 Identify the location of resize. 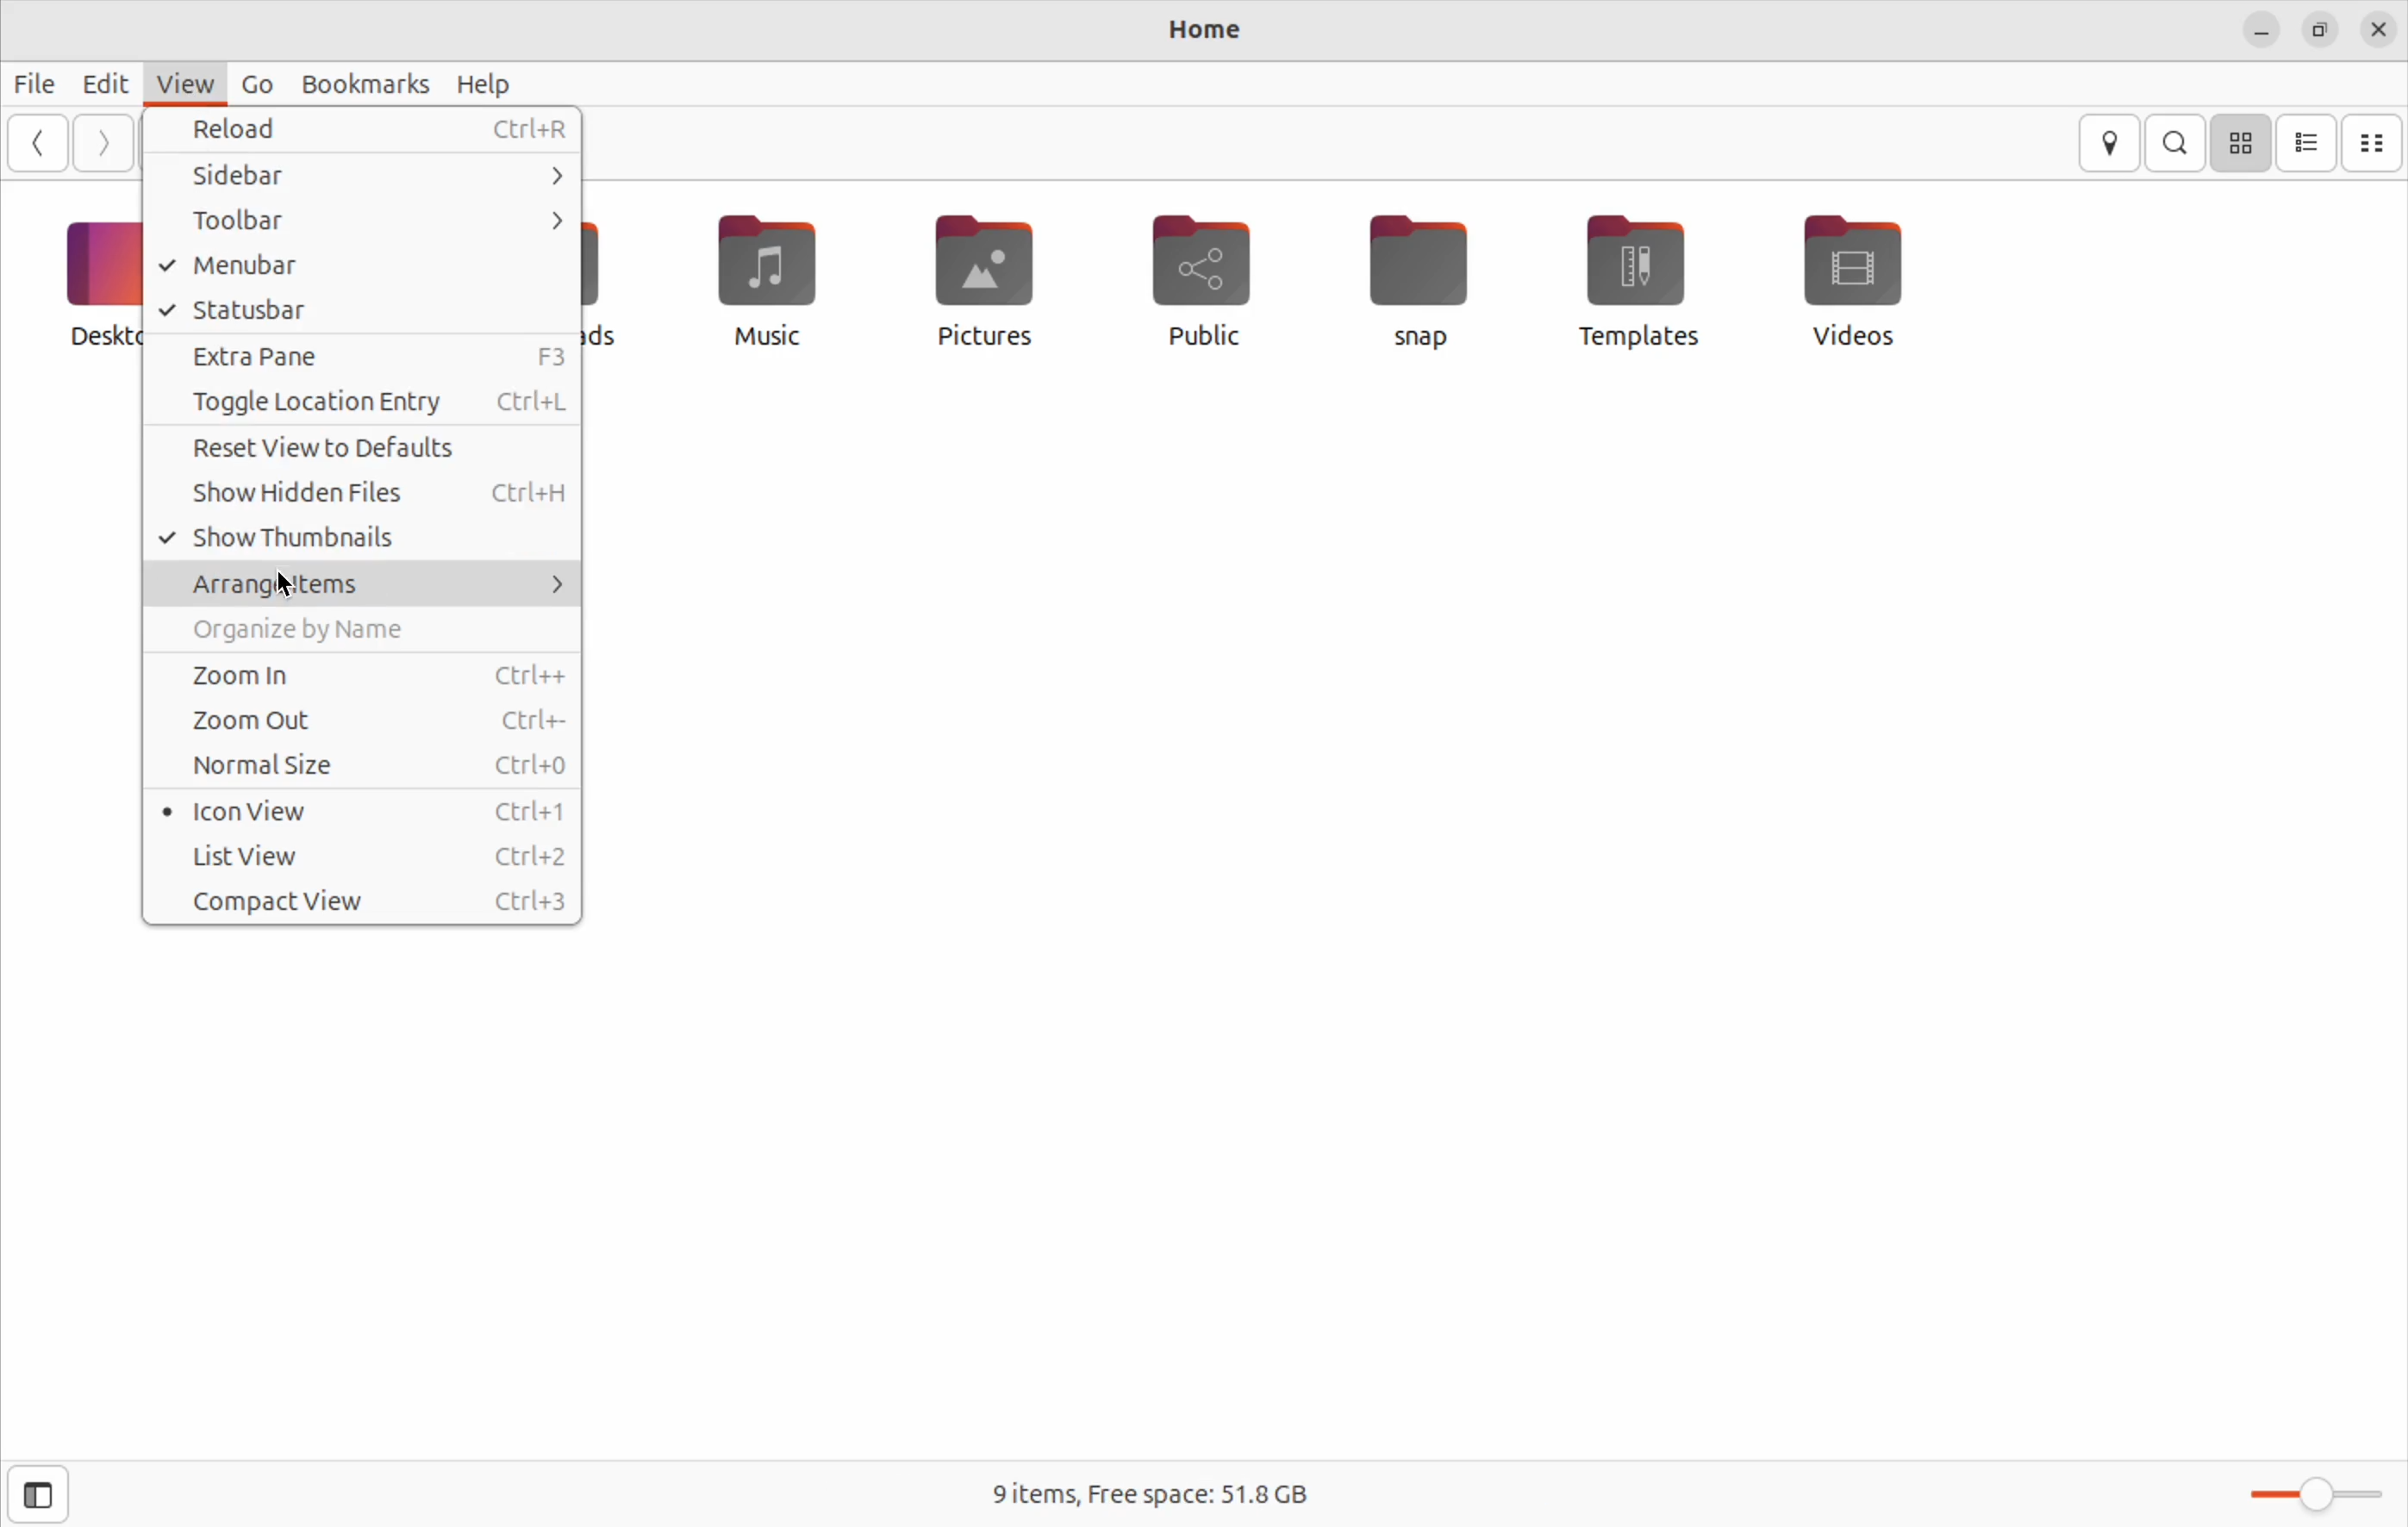
(2317, 32).